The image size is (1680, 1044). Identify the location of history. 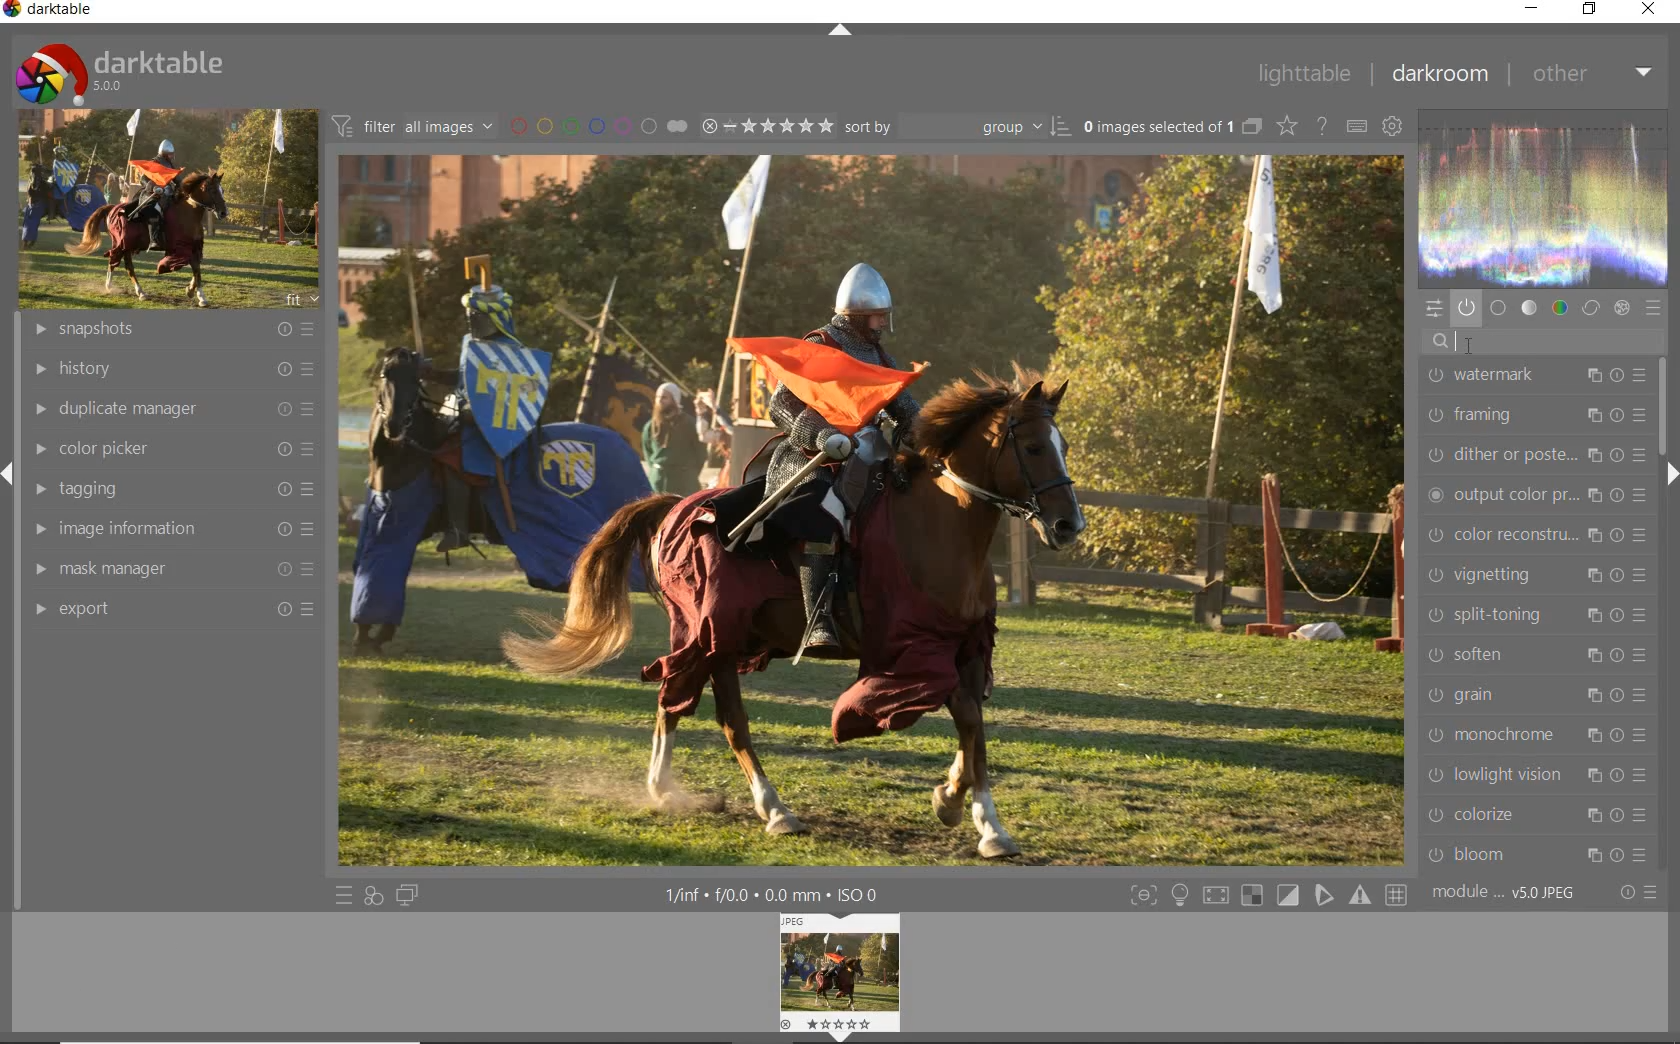
(171, 370).